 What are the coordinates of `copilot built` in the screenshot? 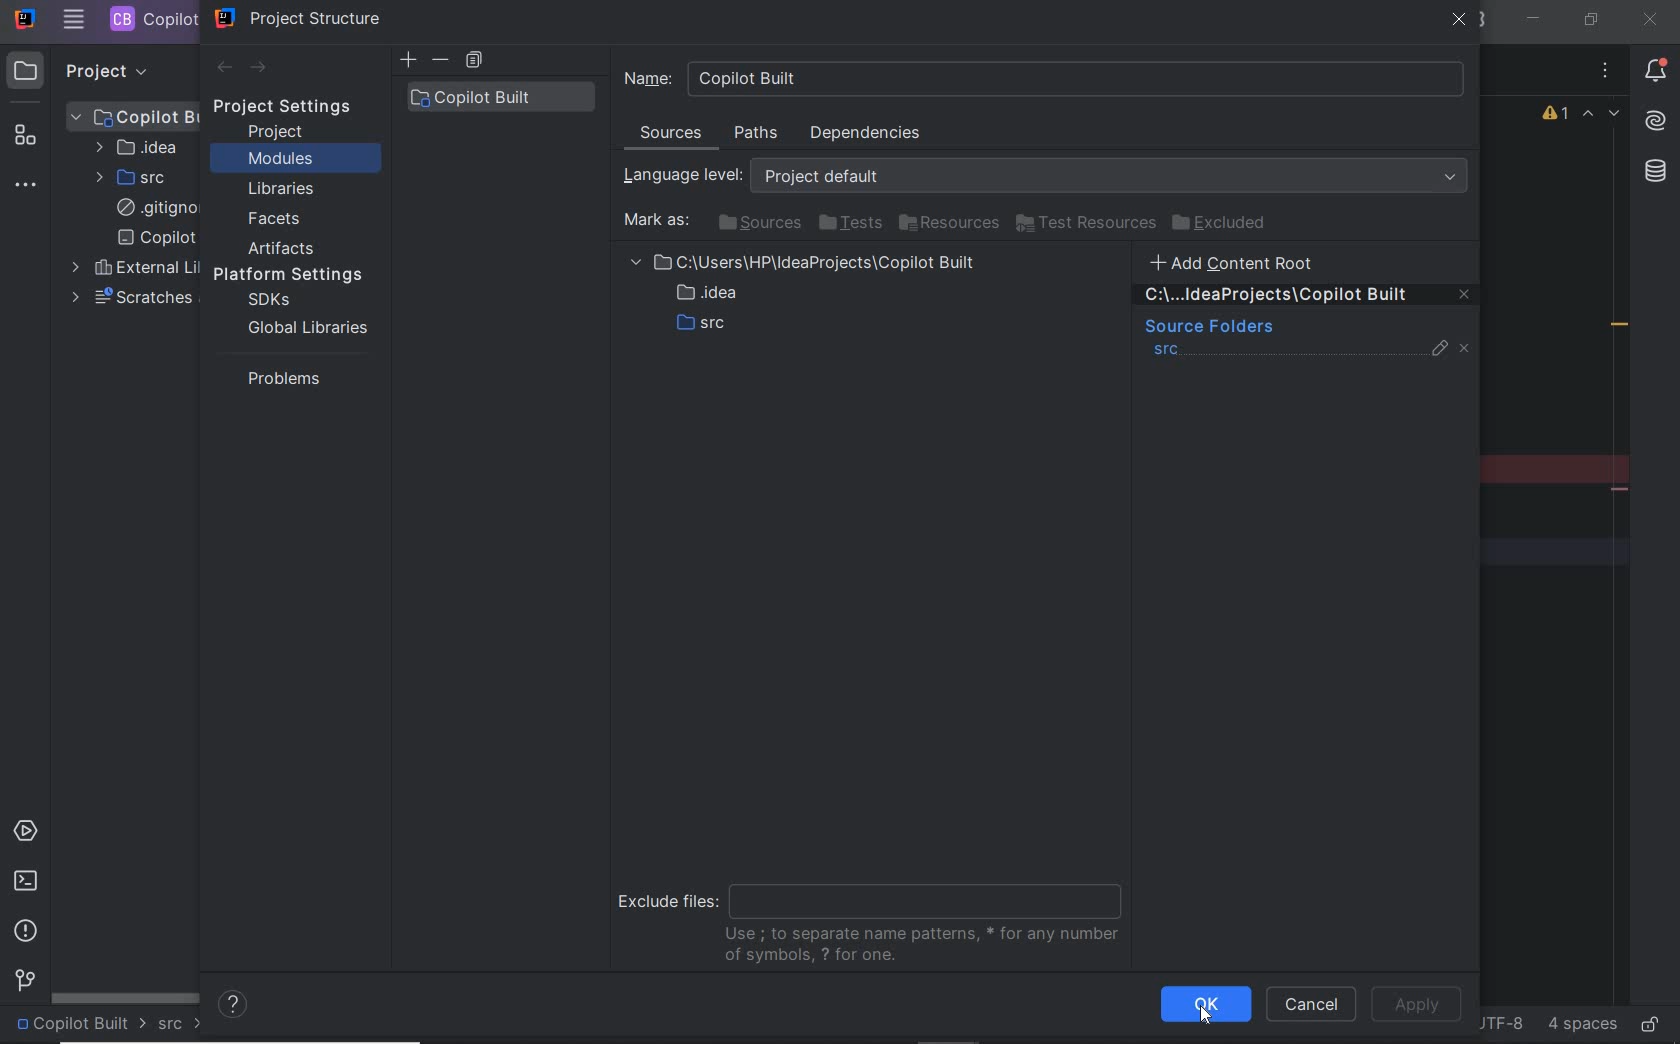 It's located at (500, 97).